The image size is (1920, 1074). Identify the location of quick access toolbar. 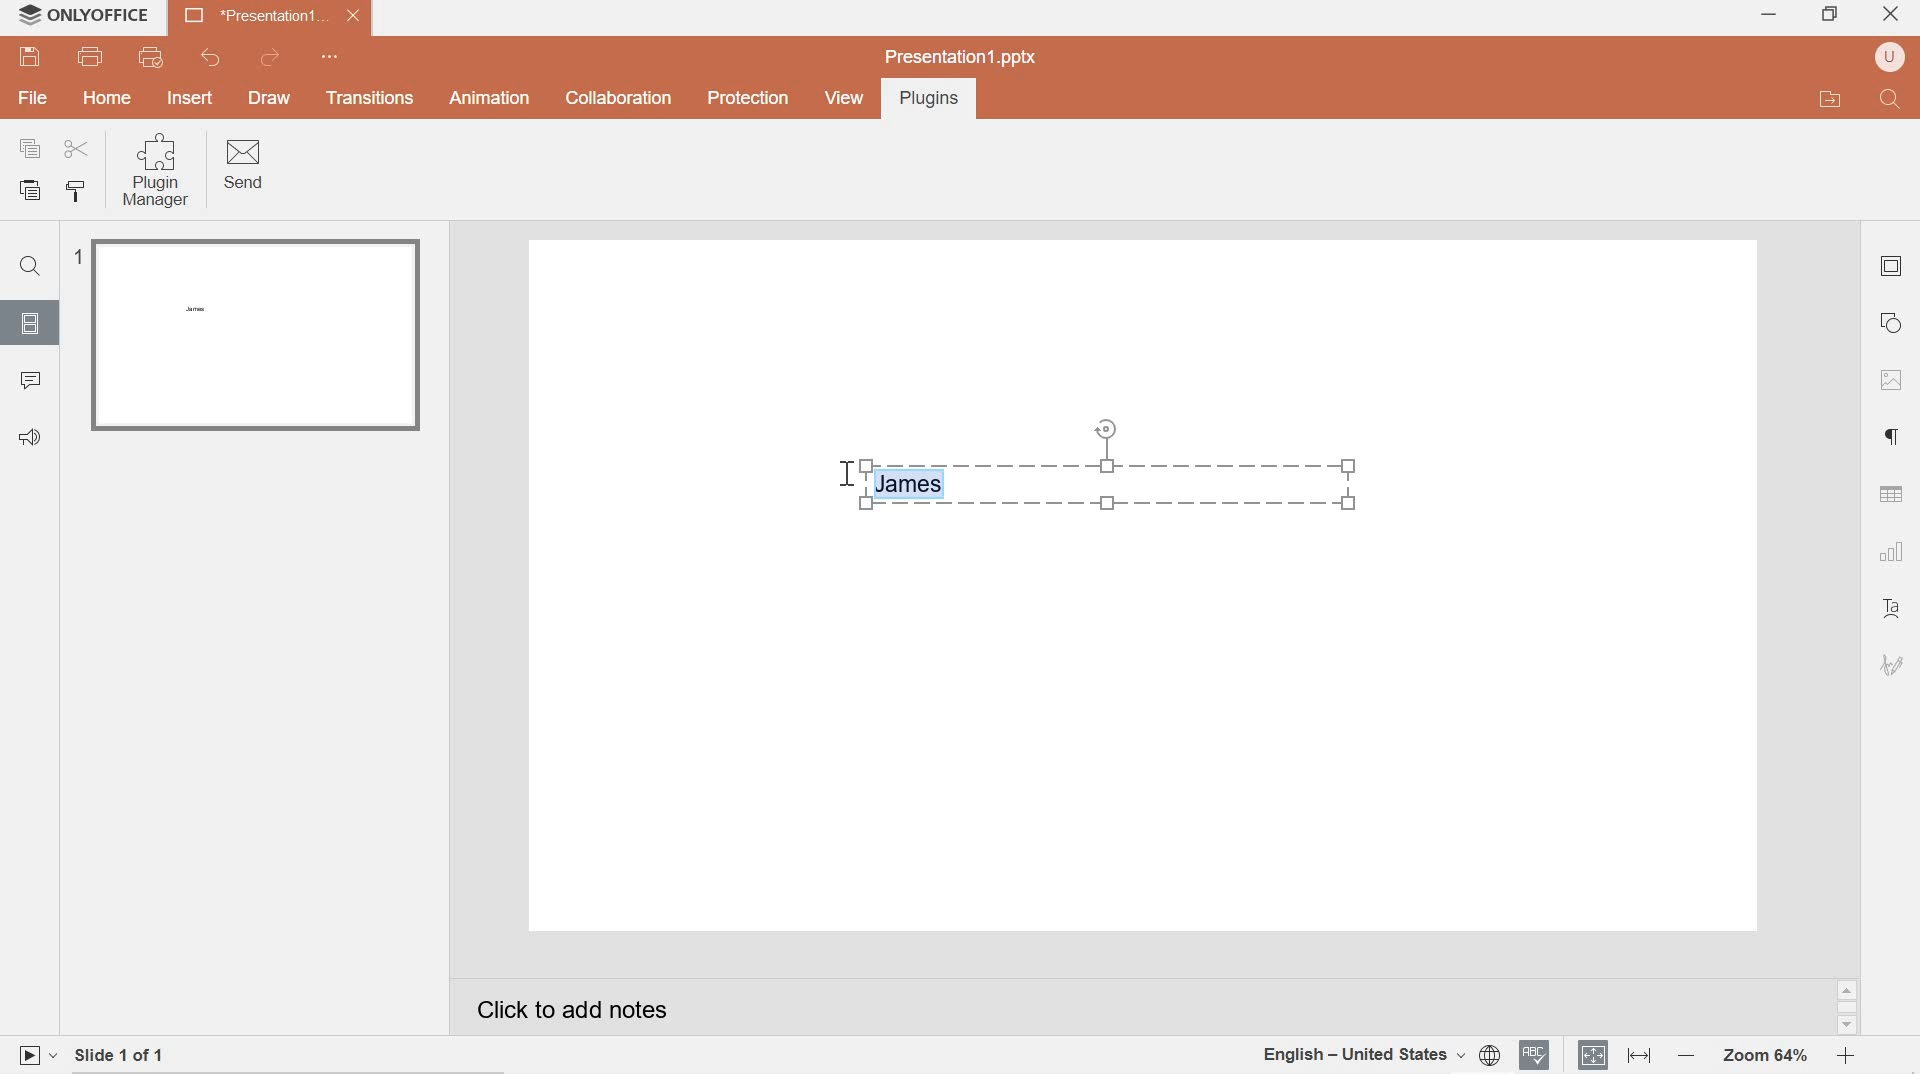
(333, 57).